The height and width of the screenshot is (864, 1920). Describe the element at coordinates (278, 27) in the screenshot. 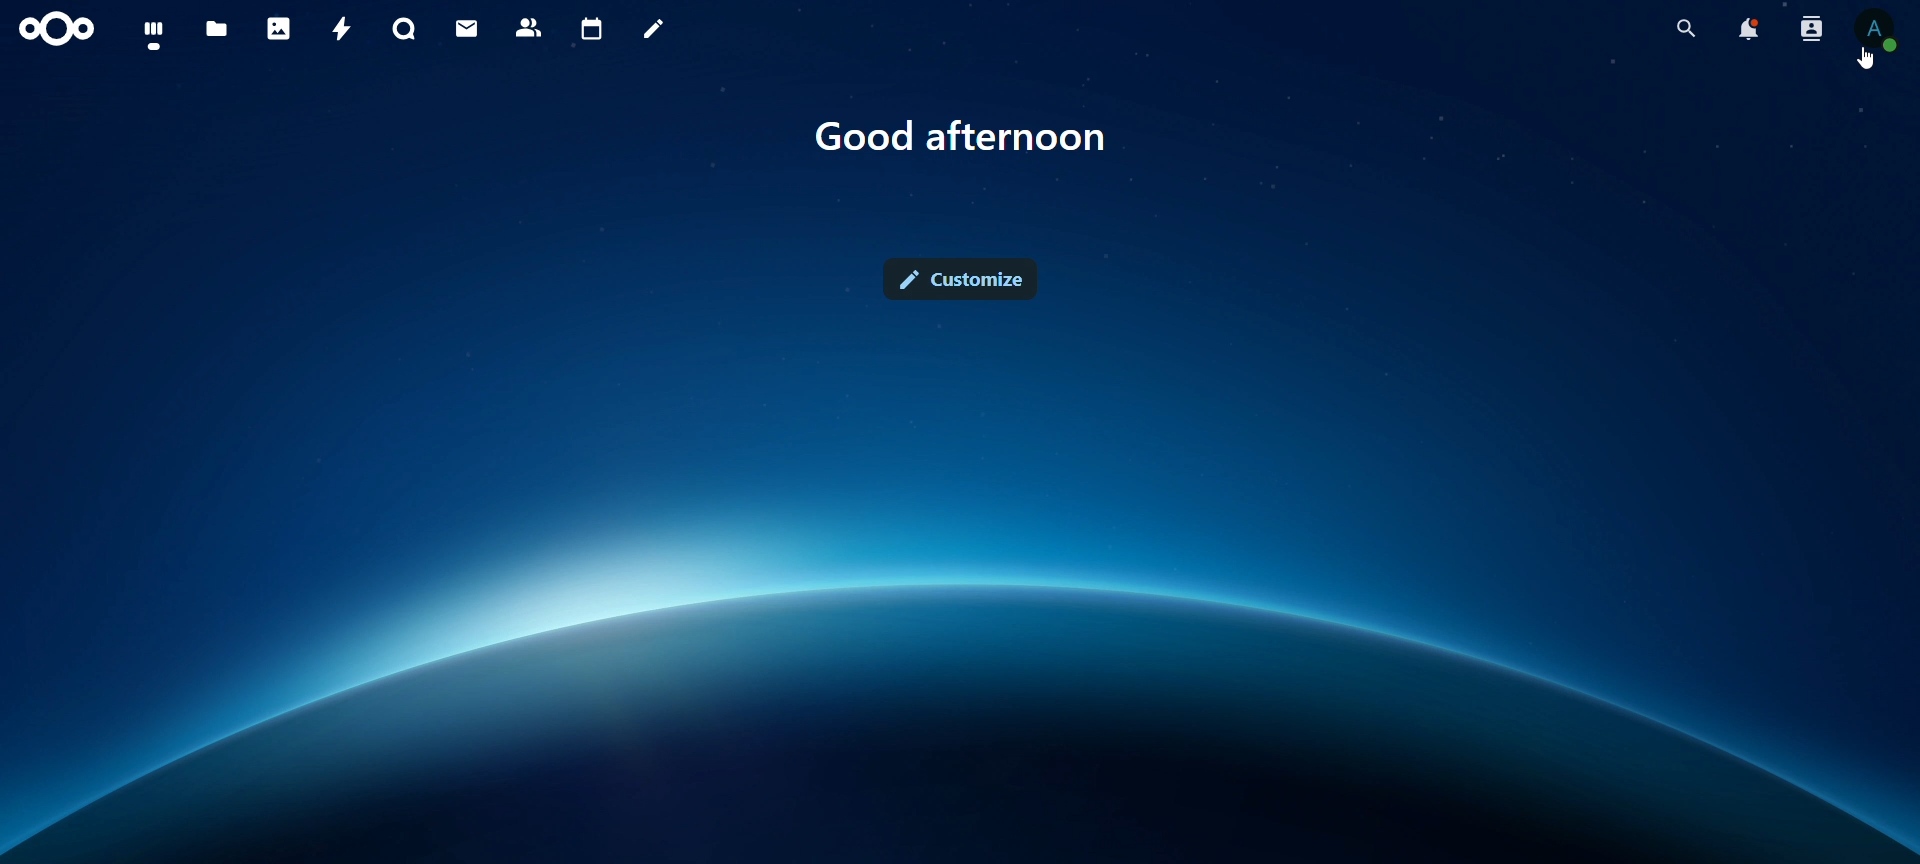

I see `photos` at that location.